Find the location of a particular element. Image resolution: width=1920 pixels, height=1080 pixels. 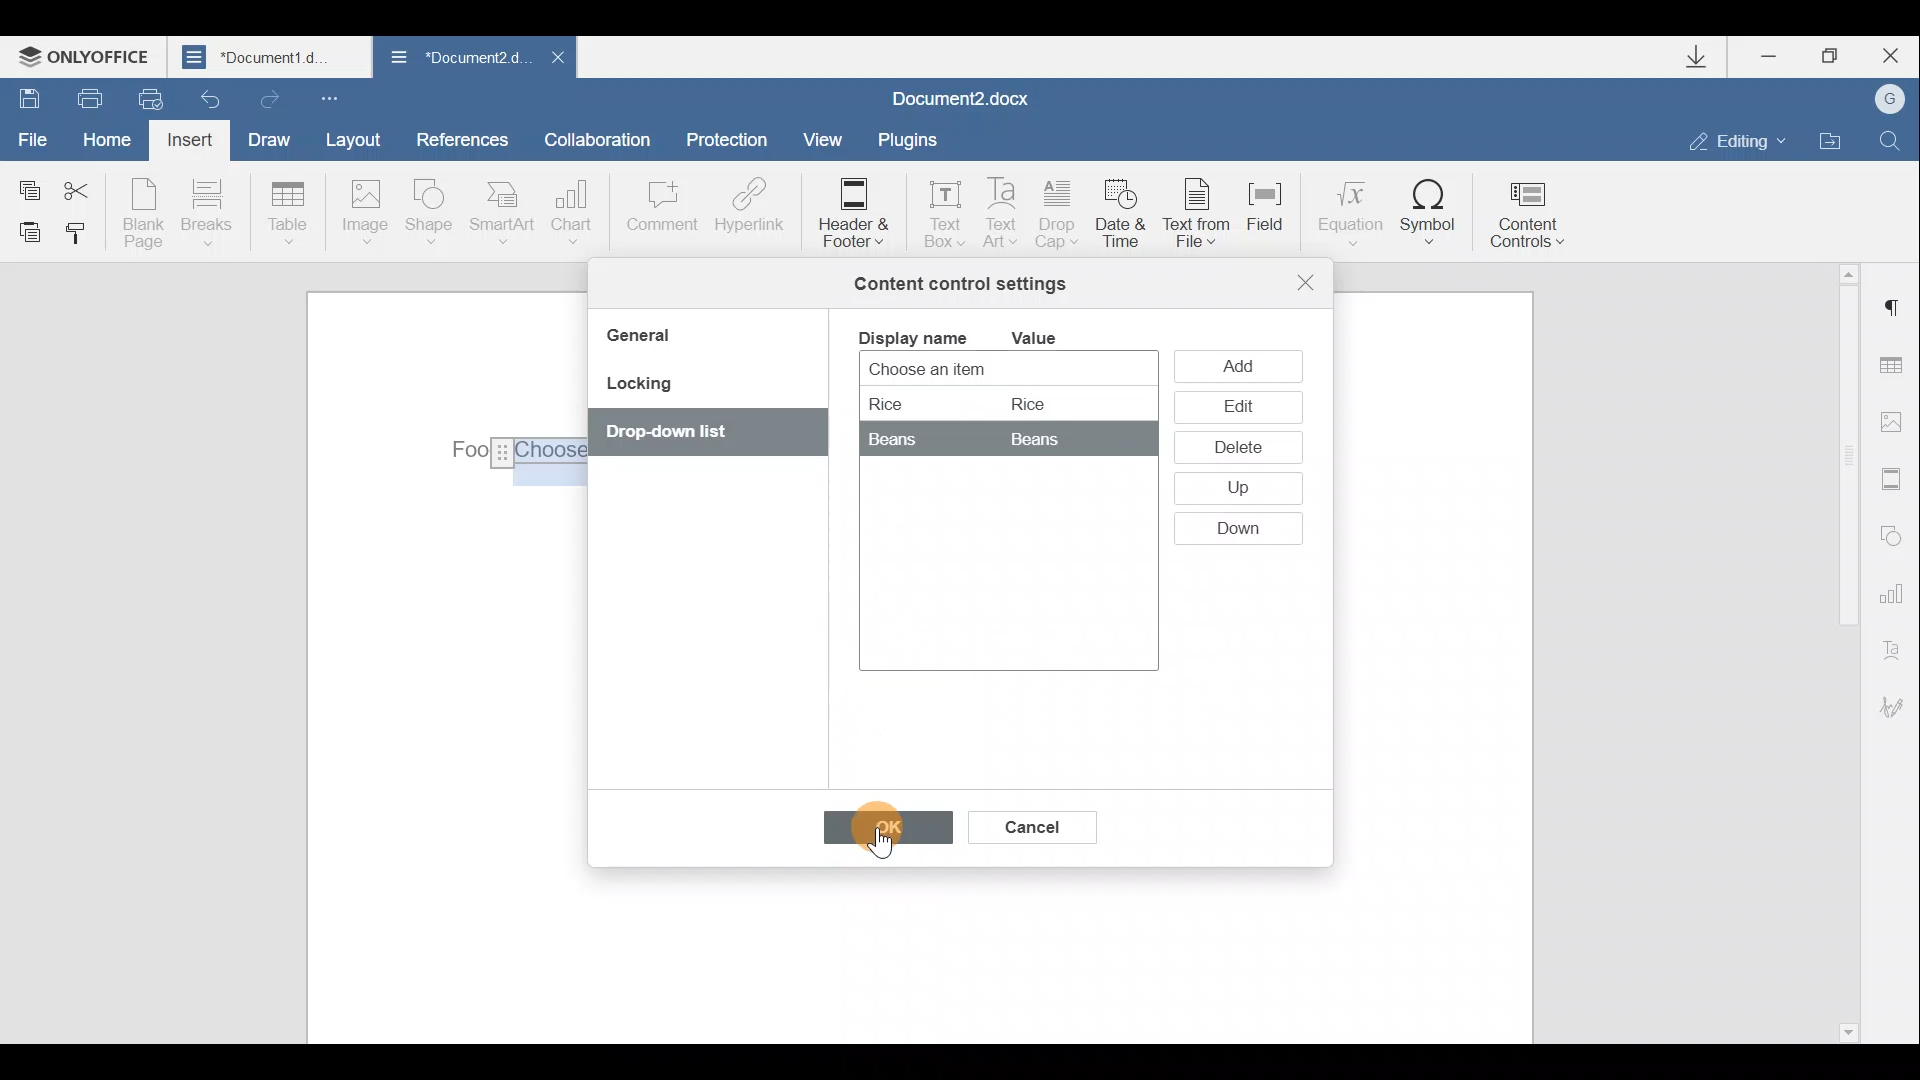

Display name is located at coordinates (911, 336).